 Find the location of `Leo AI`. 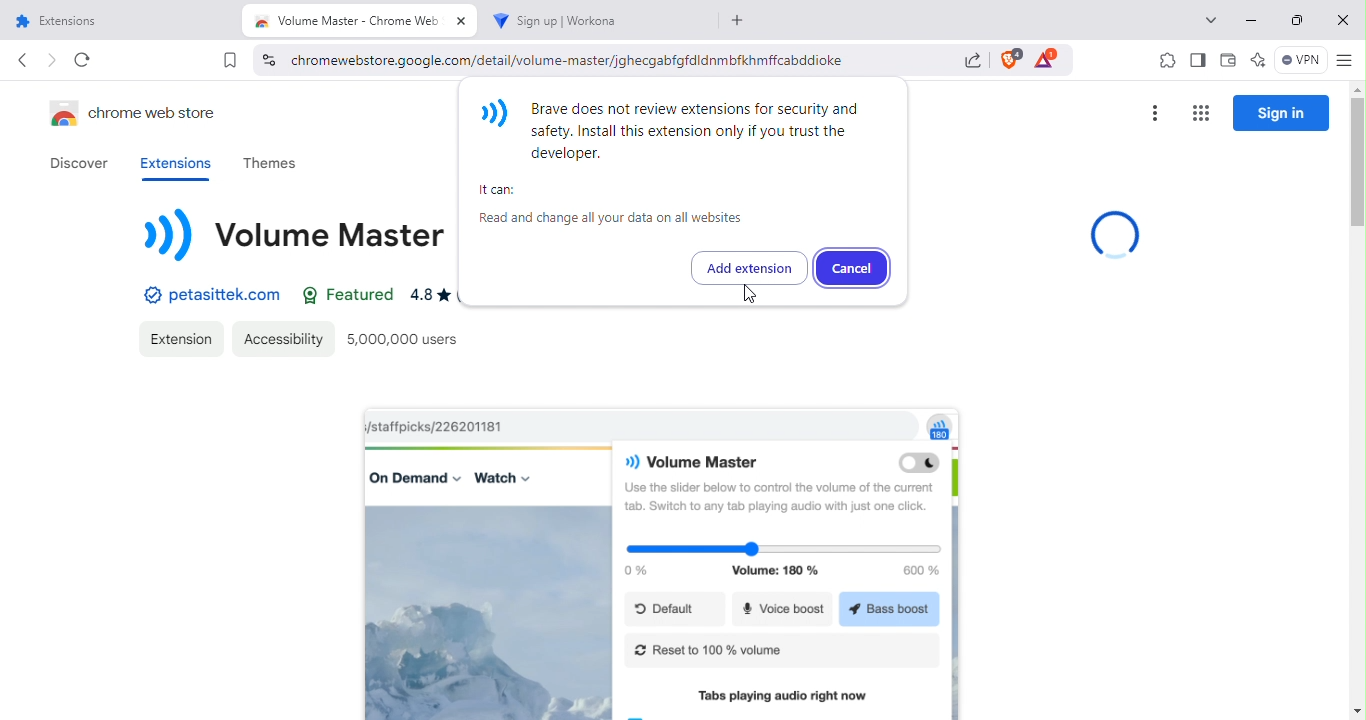

Leo AI is located at coordinates (1256, 59).